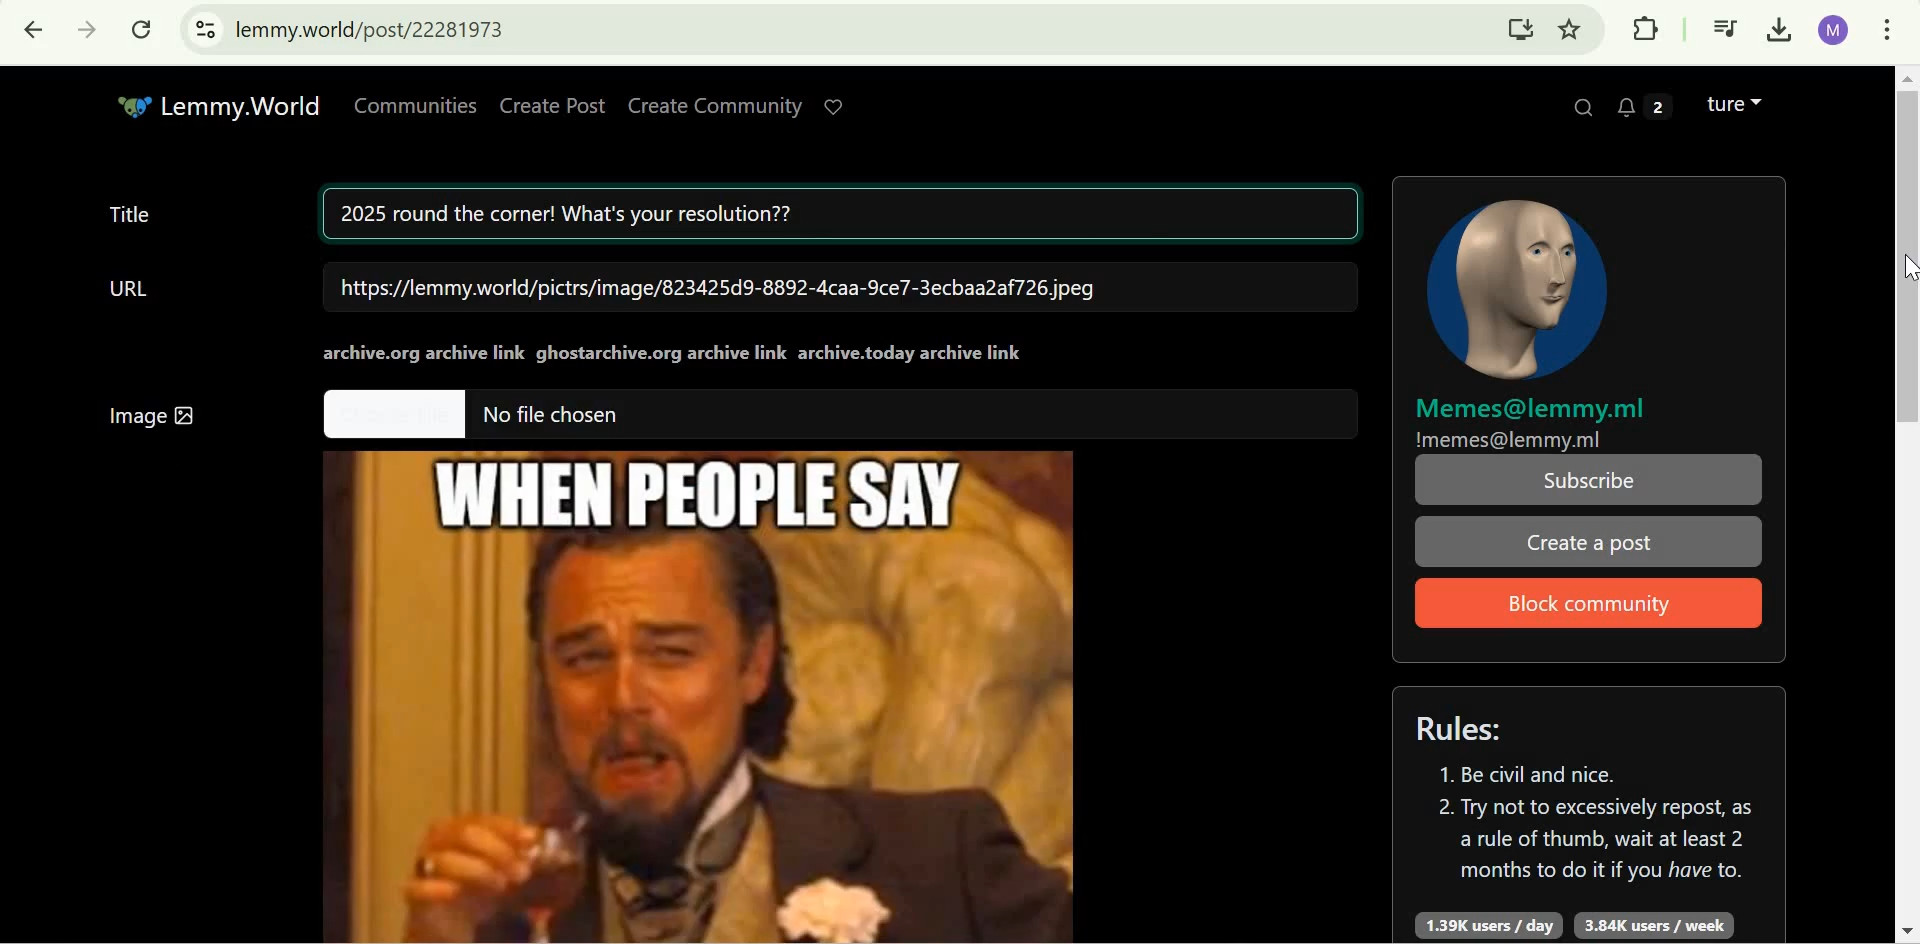  Describe the element at coordinates (1490, 926) in the screenshot. I see `1.39K users/day` at that location.